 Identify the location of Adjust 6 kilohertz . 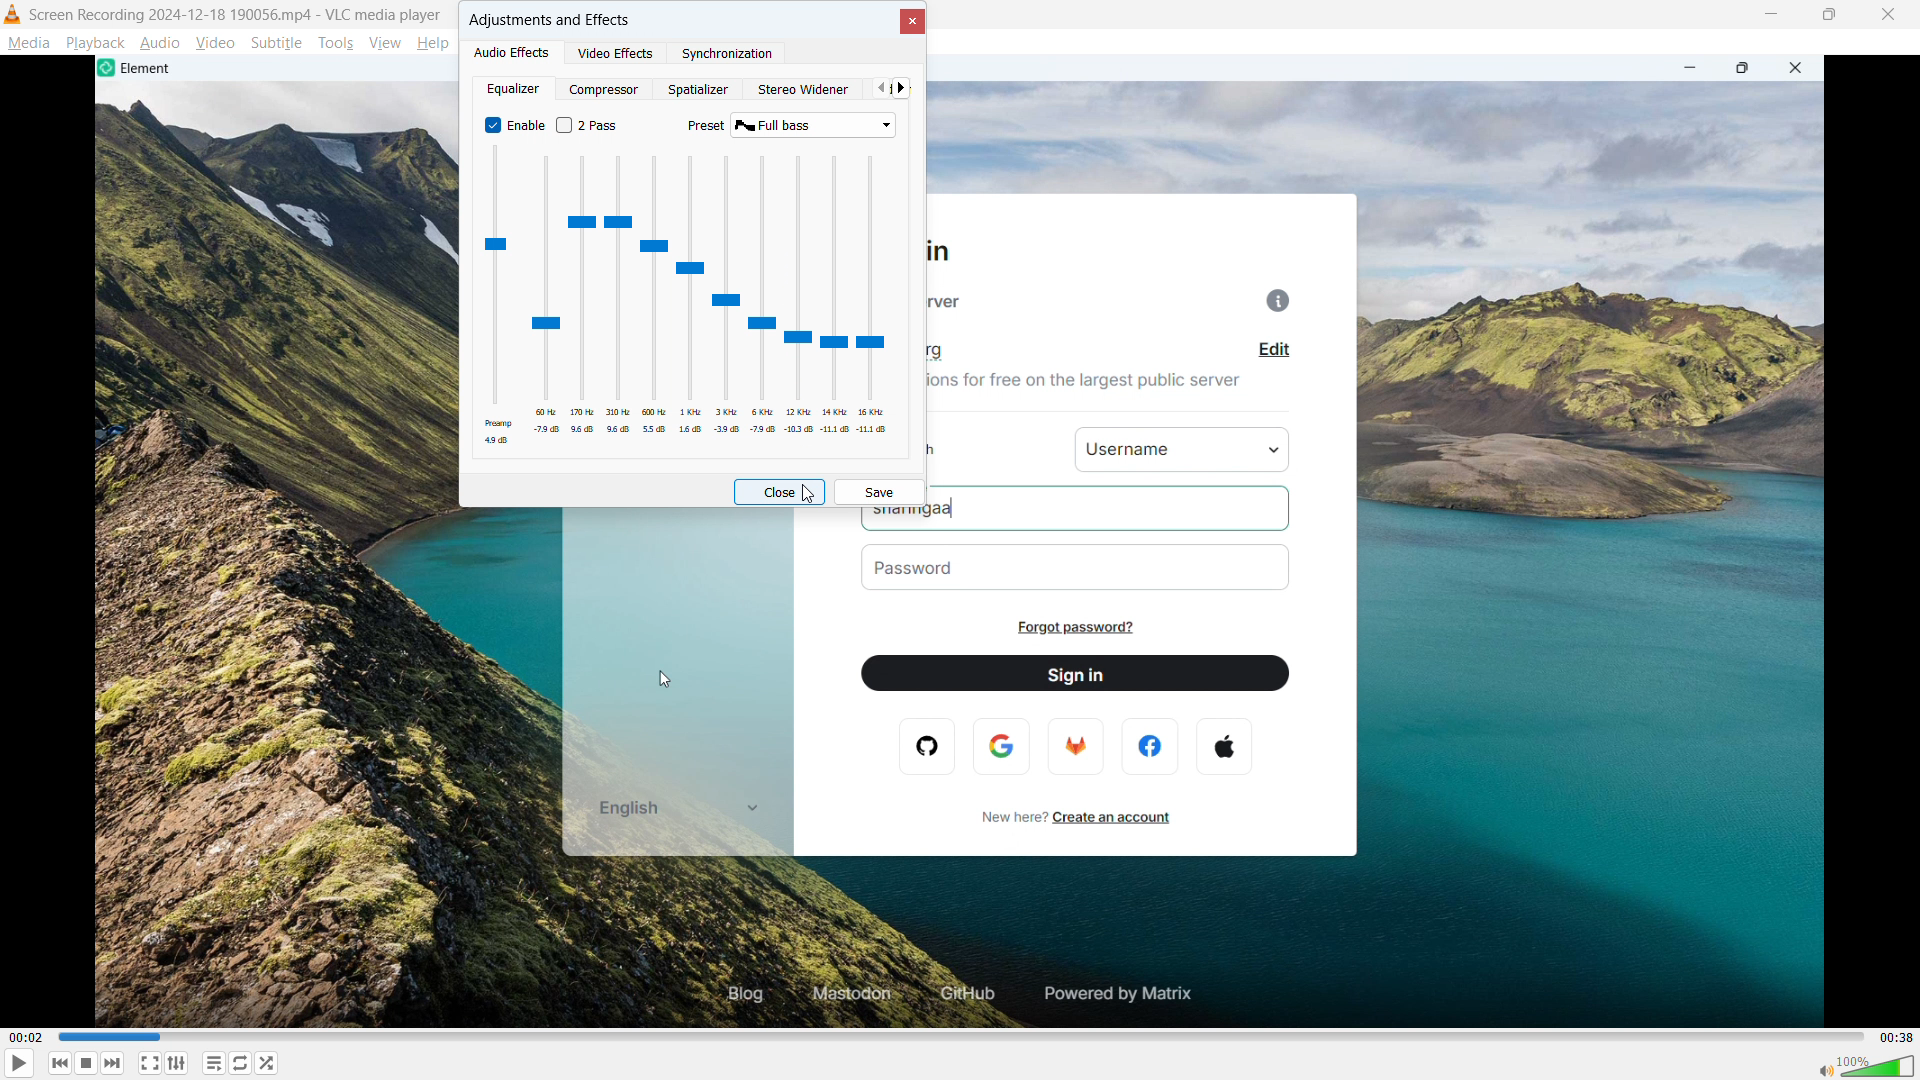
(763, 296).